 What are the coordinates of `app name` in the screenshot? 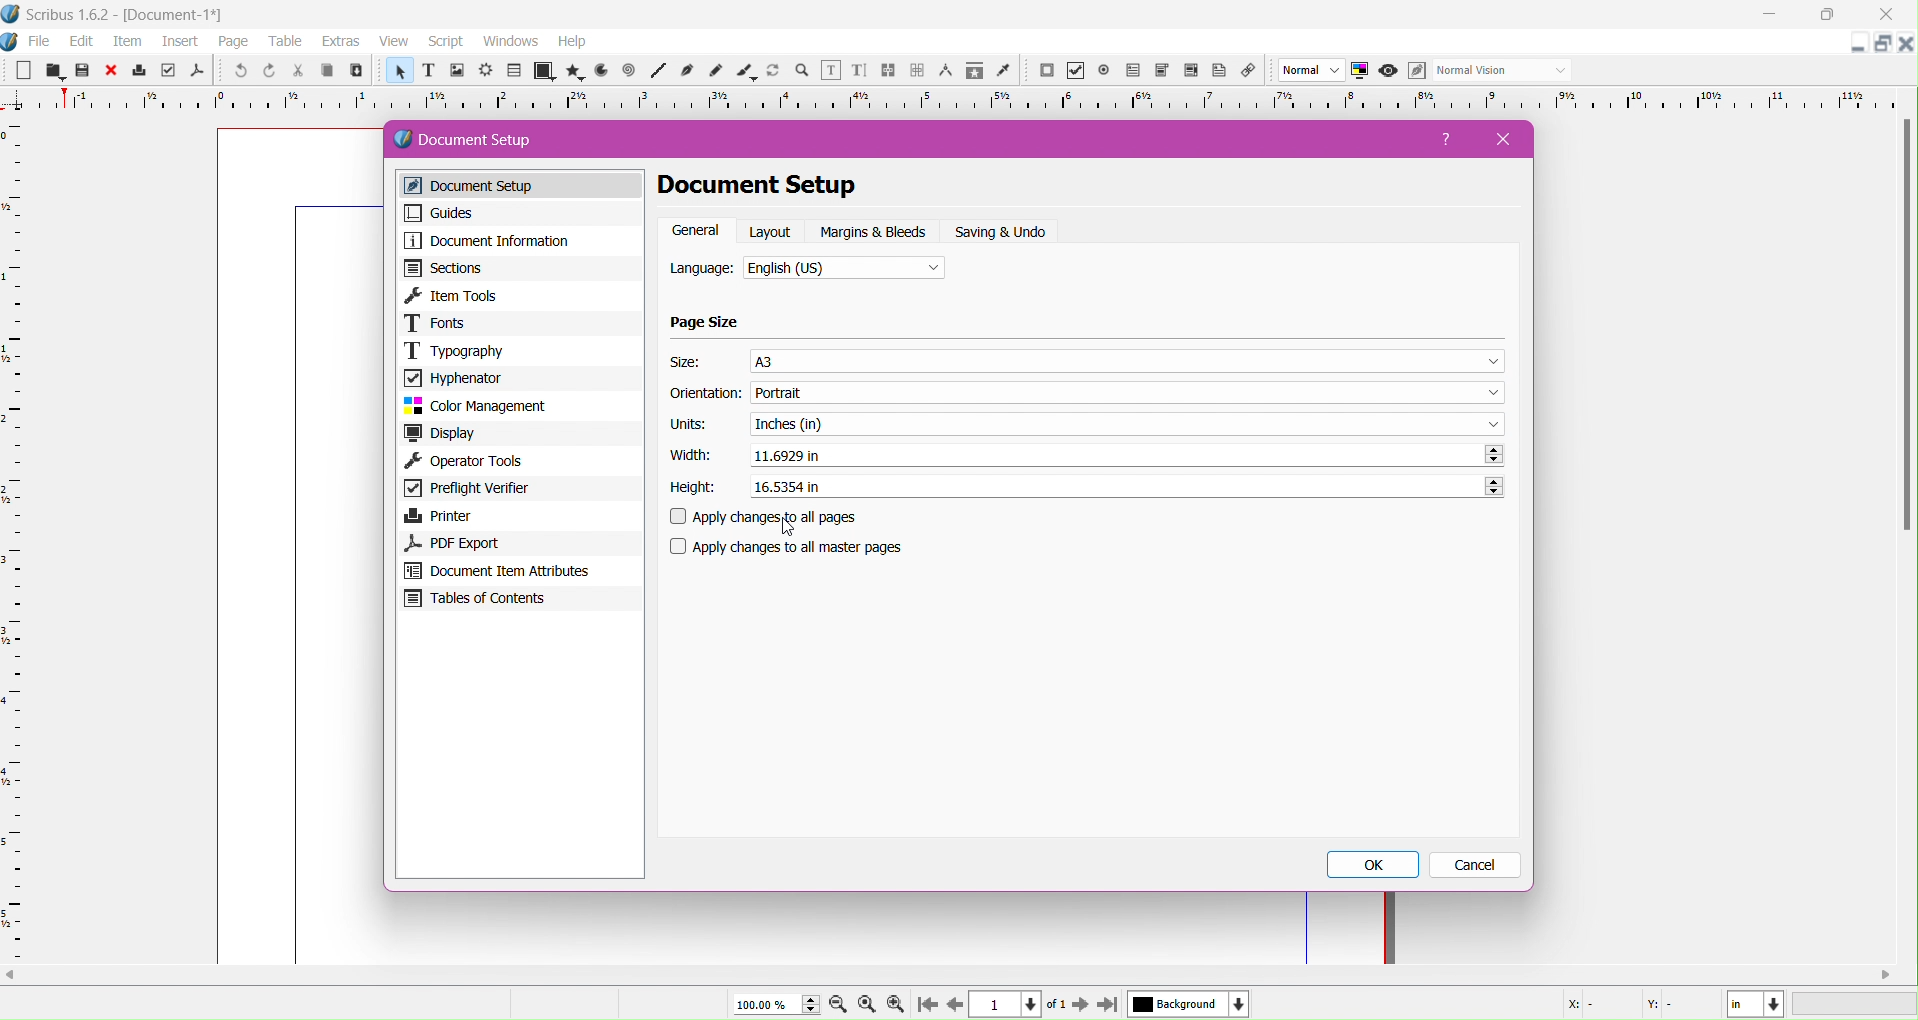 It's located at (69, 17).